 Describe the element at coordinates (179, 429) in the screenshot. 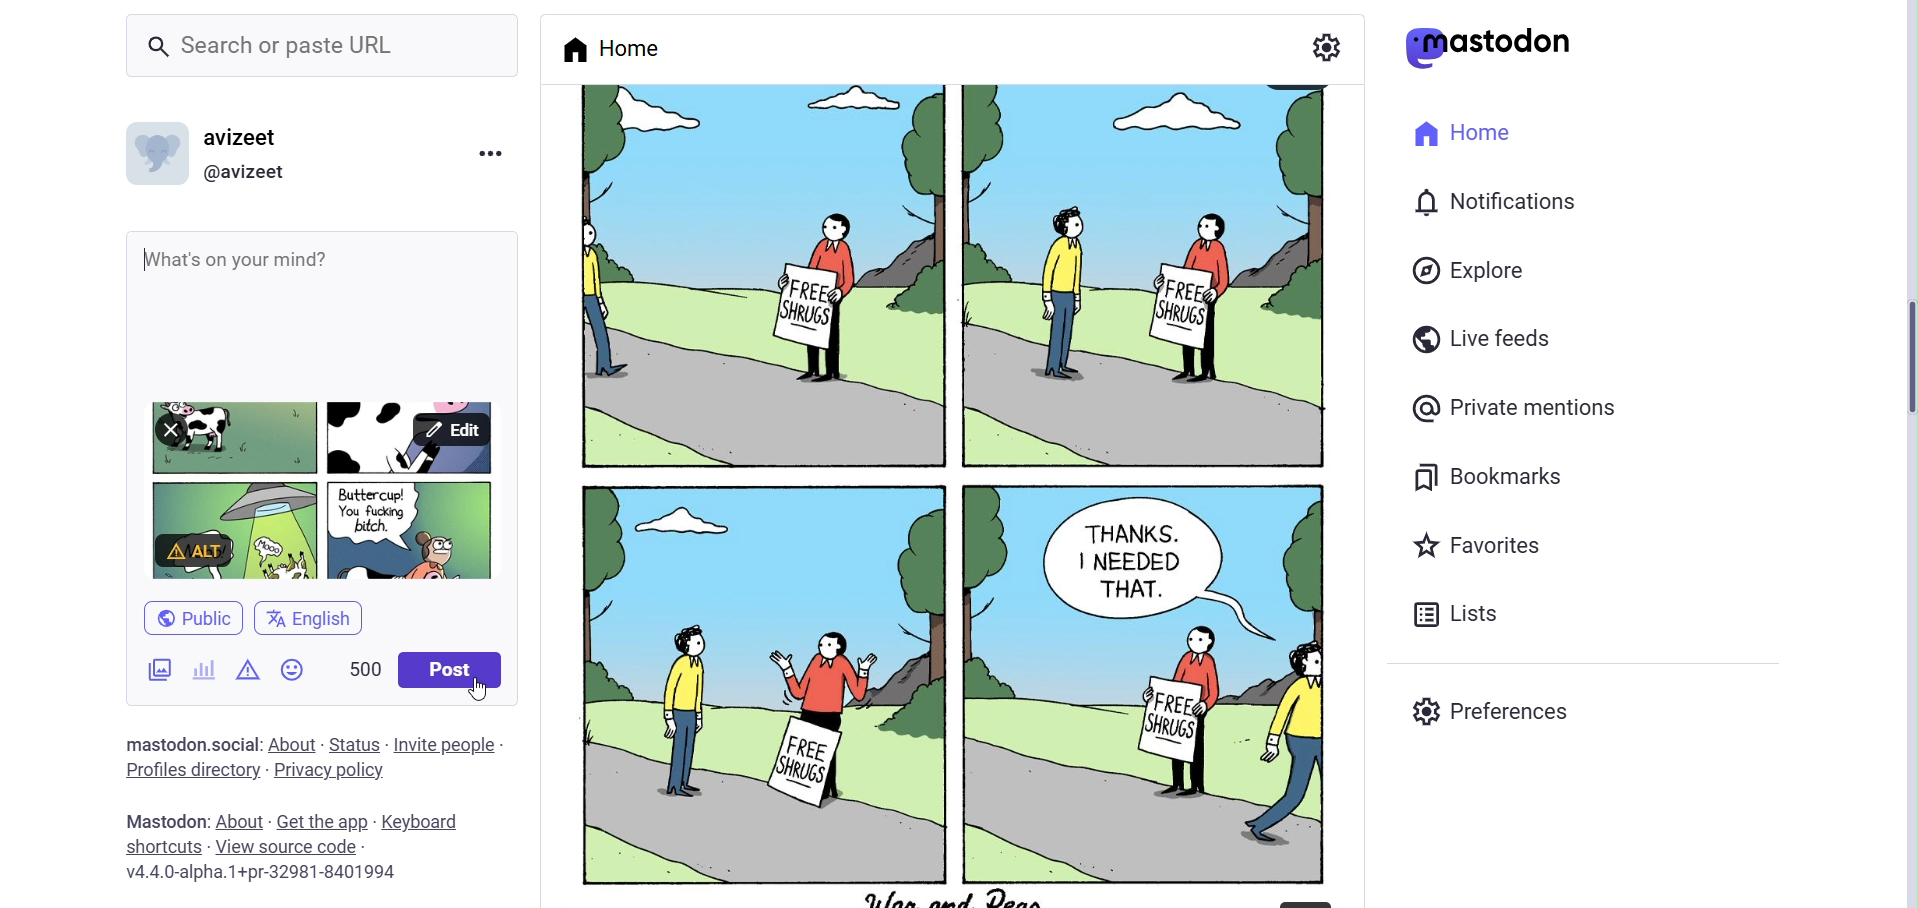

I see `Close` at that location.